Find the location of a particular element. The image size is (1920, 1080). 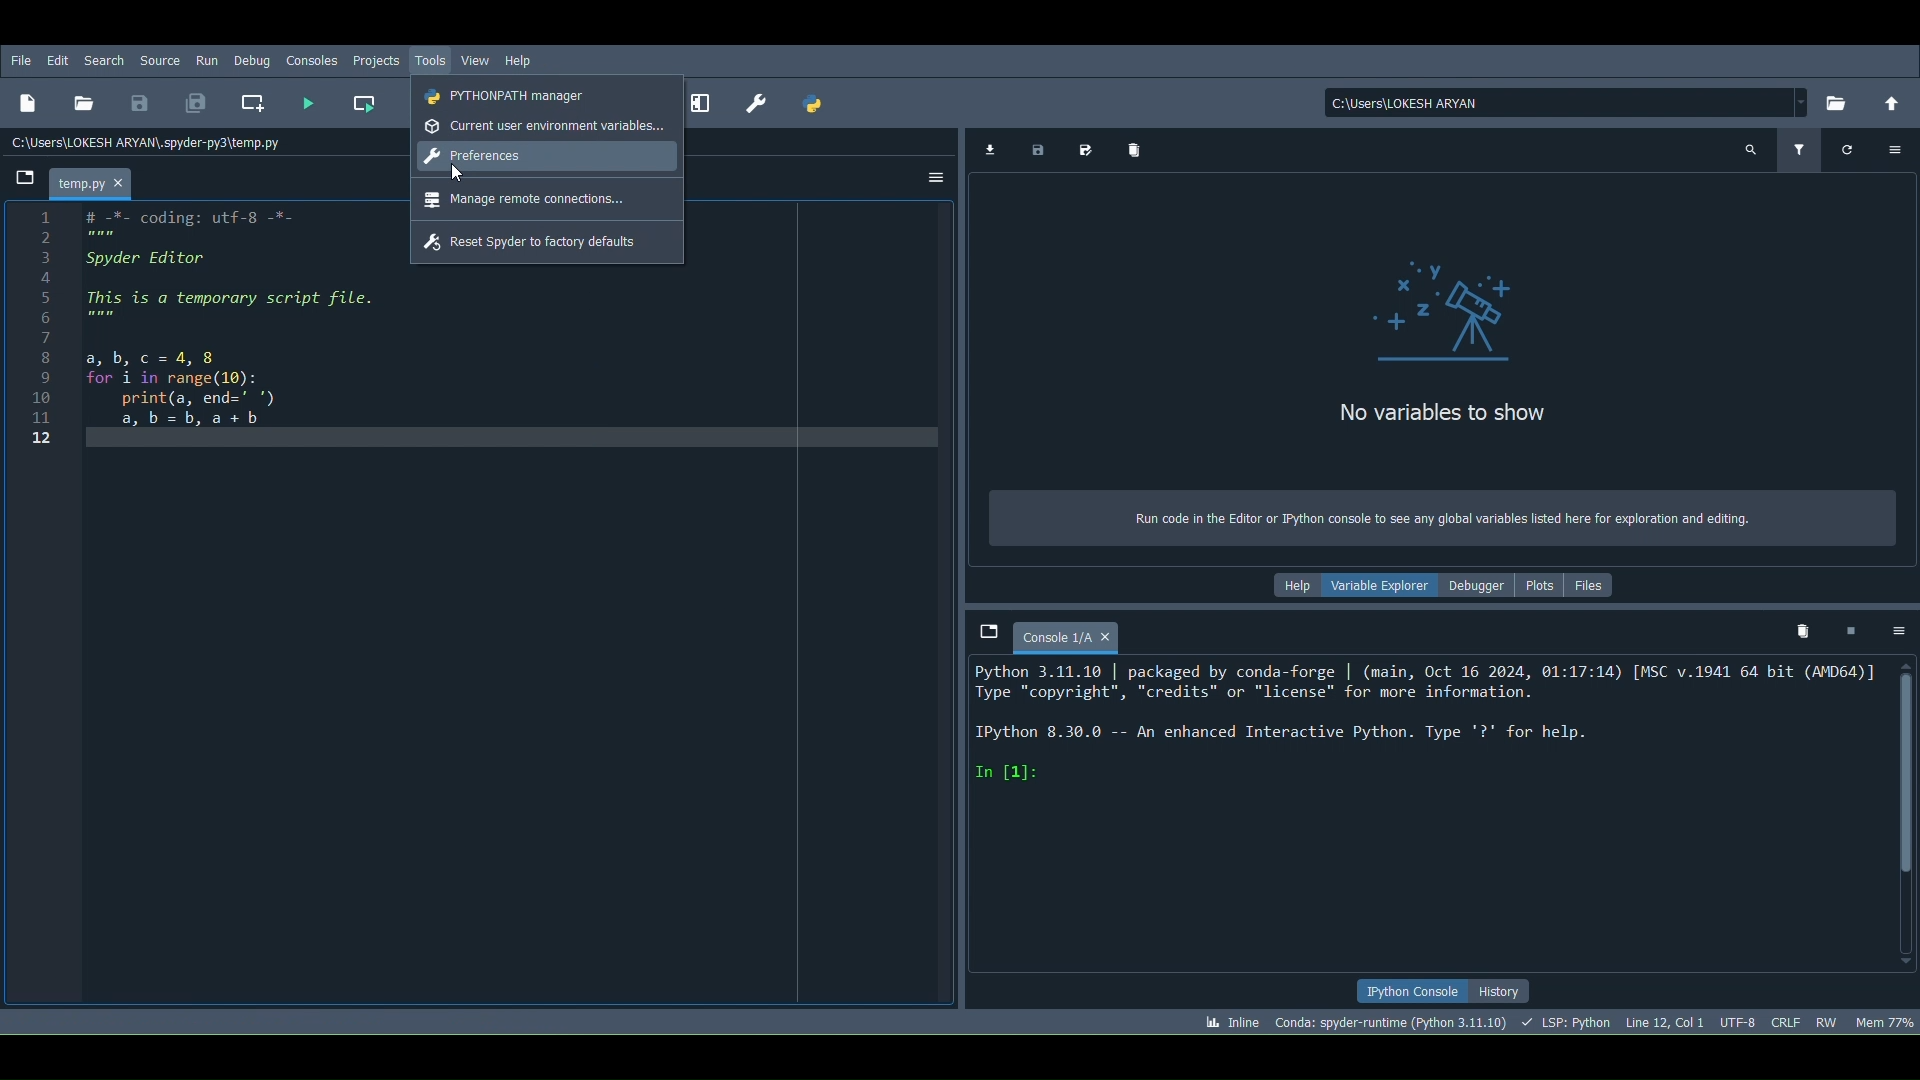

Debugger is located at coordinates (1475, 582).